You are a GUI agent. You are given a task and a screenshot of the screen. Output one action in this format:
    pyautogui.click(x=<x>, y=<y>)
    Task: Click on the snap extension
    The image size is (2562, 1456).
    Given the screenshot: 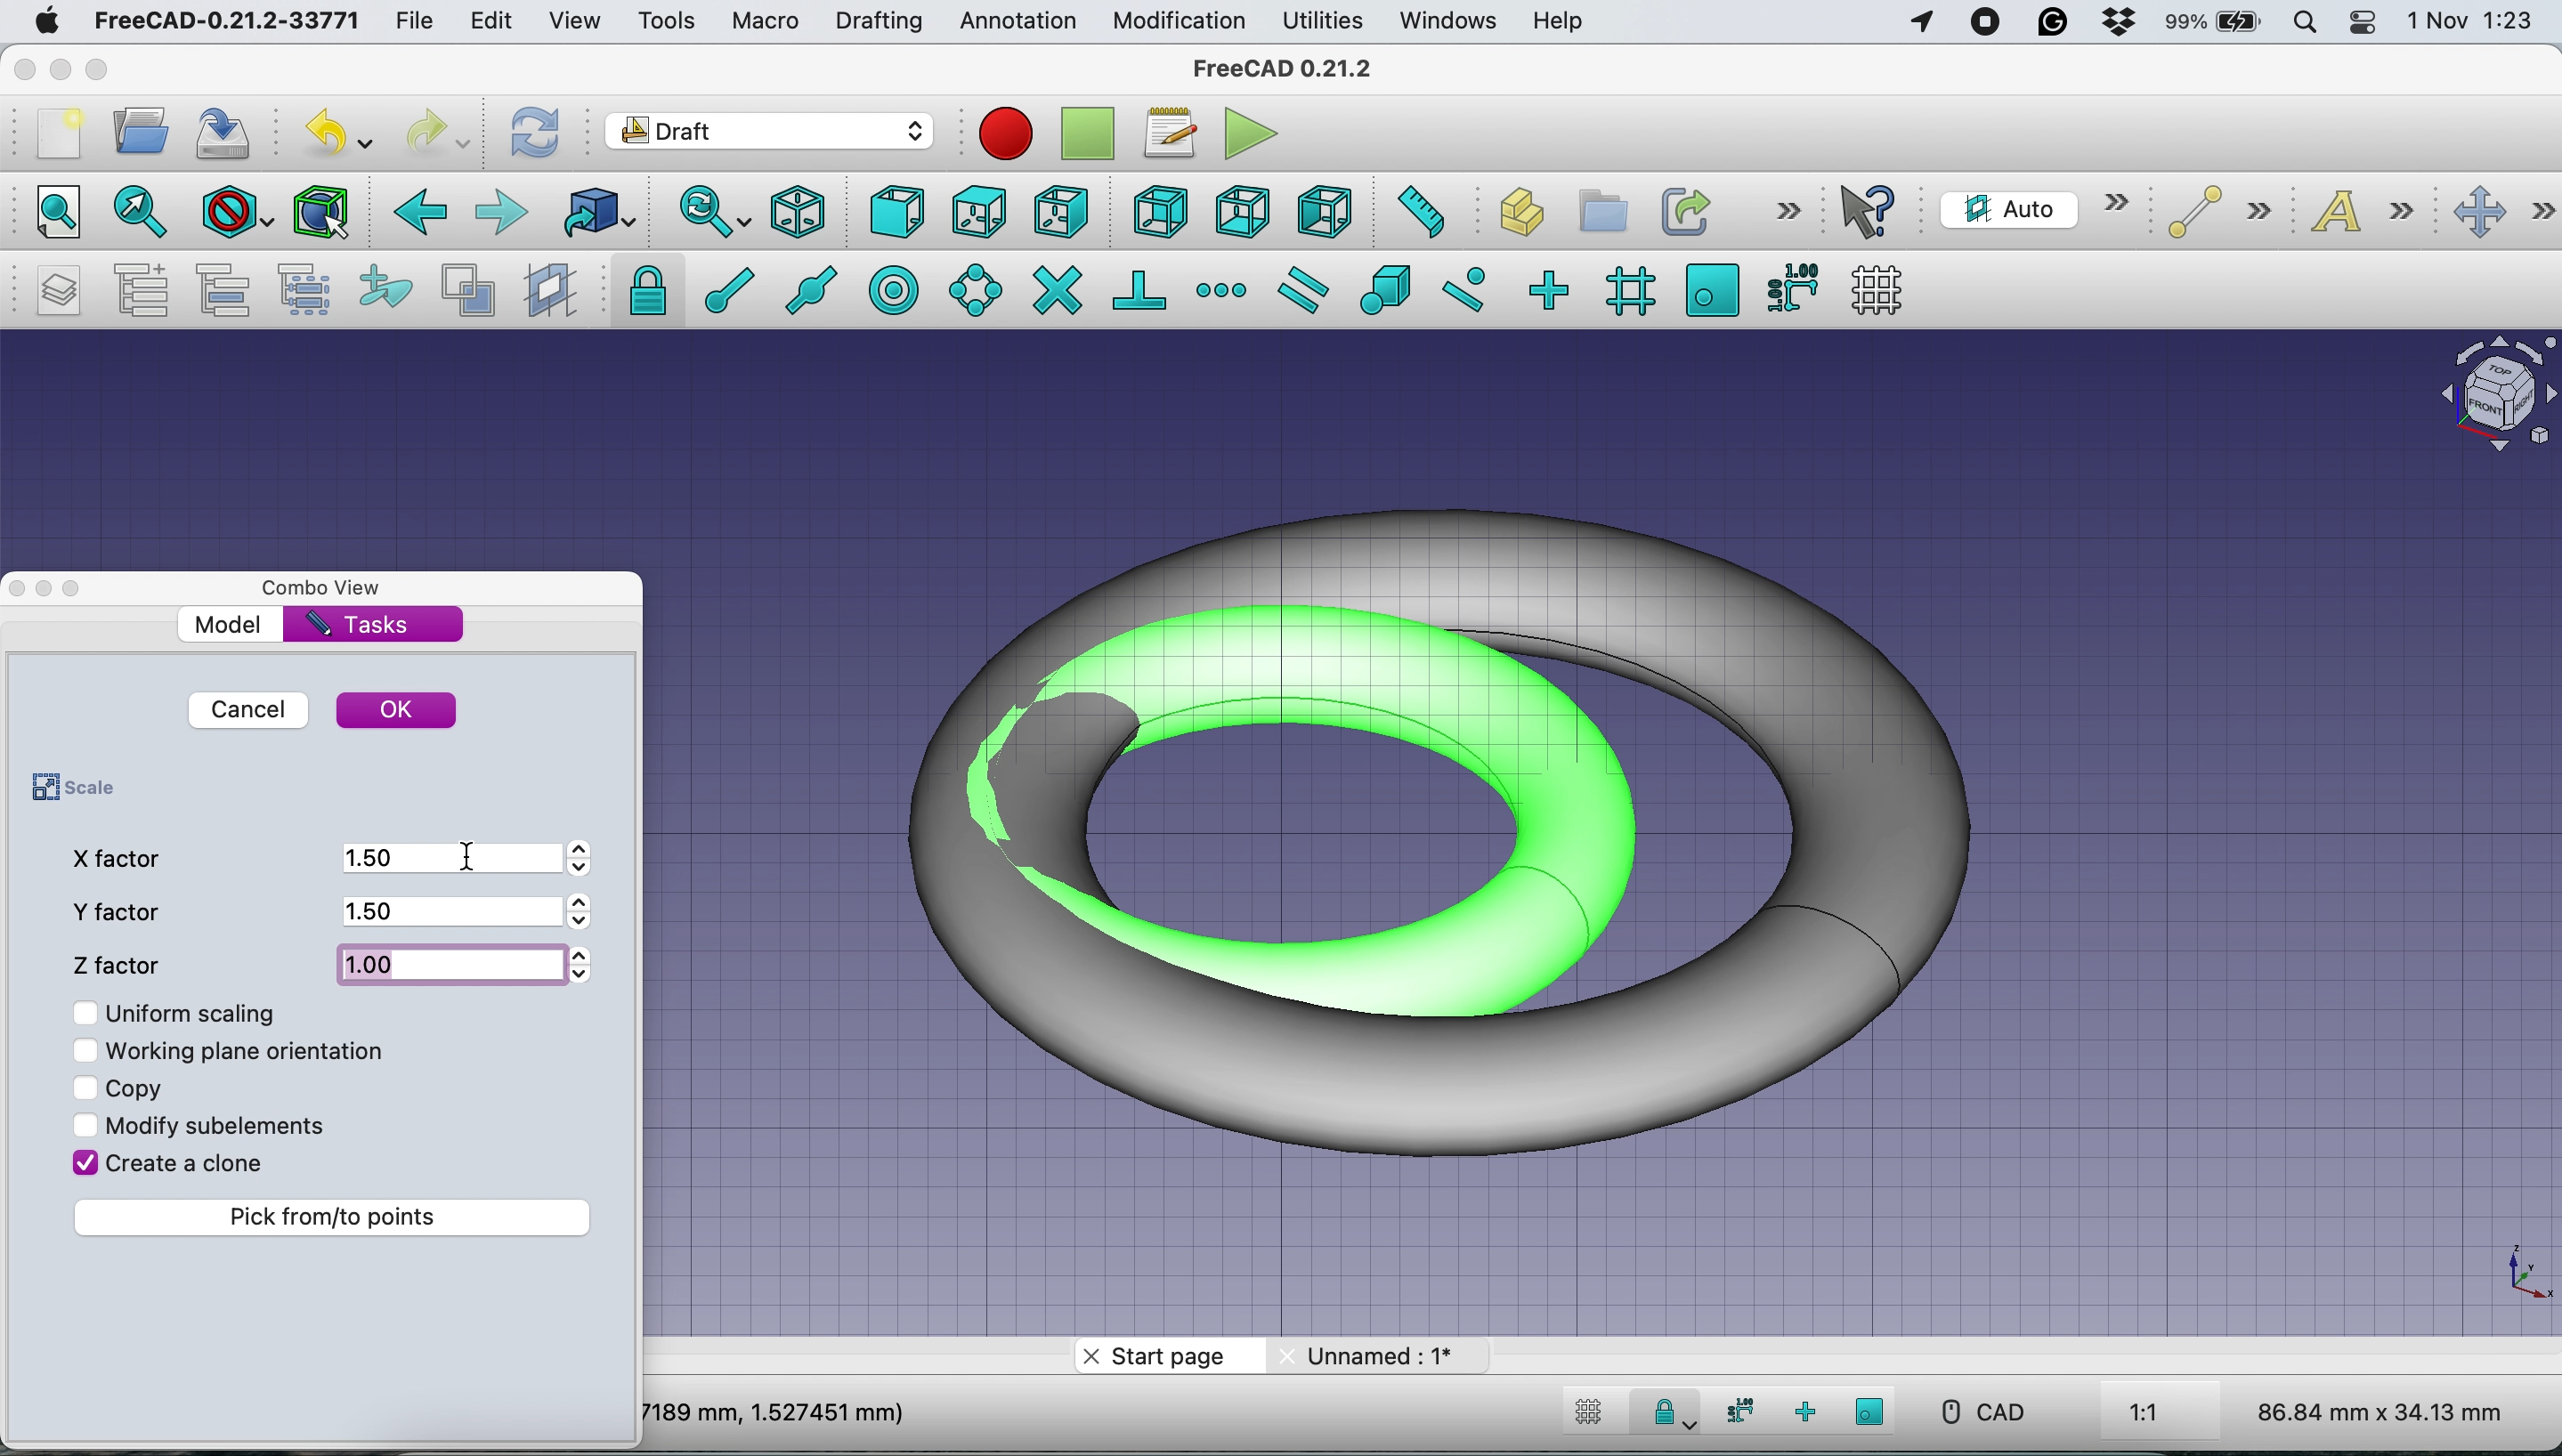 What is the action you would take?
    pyautogui.click(x=1222, y=288)
    